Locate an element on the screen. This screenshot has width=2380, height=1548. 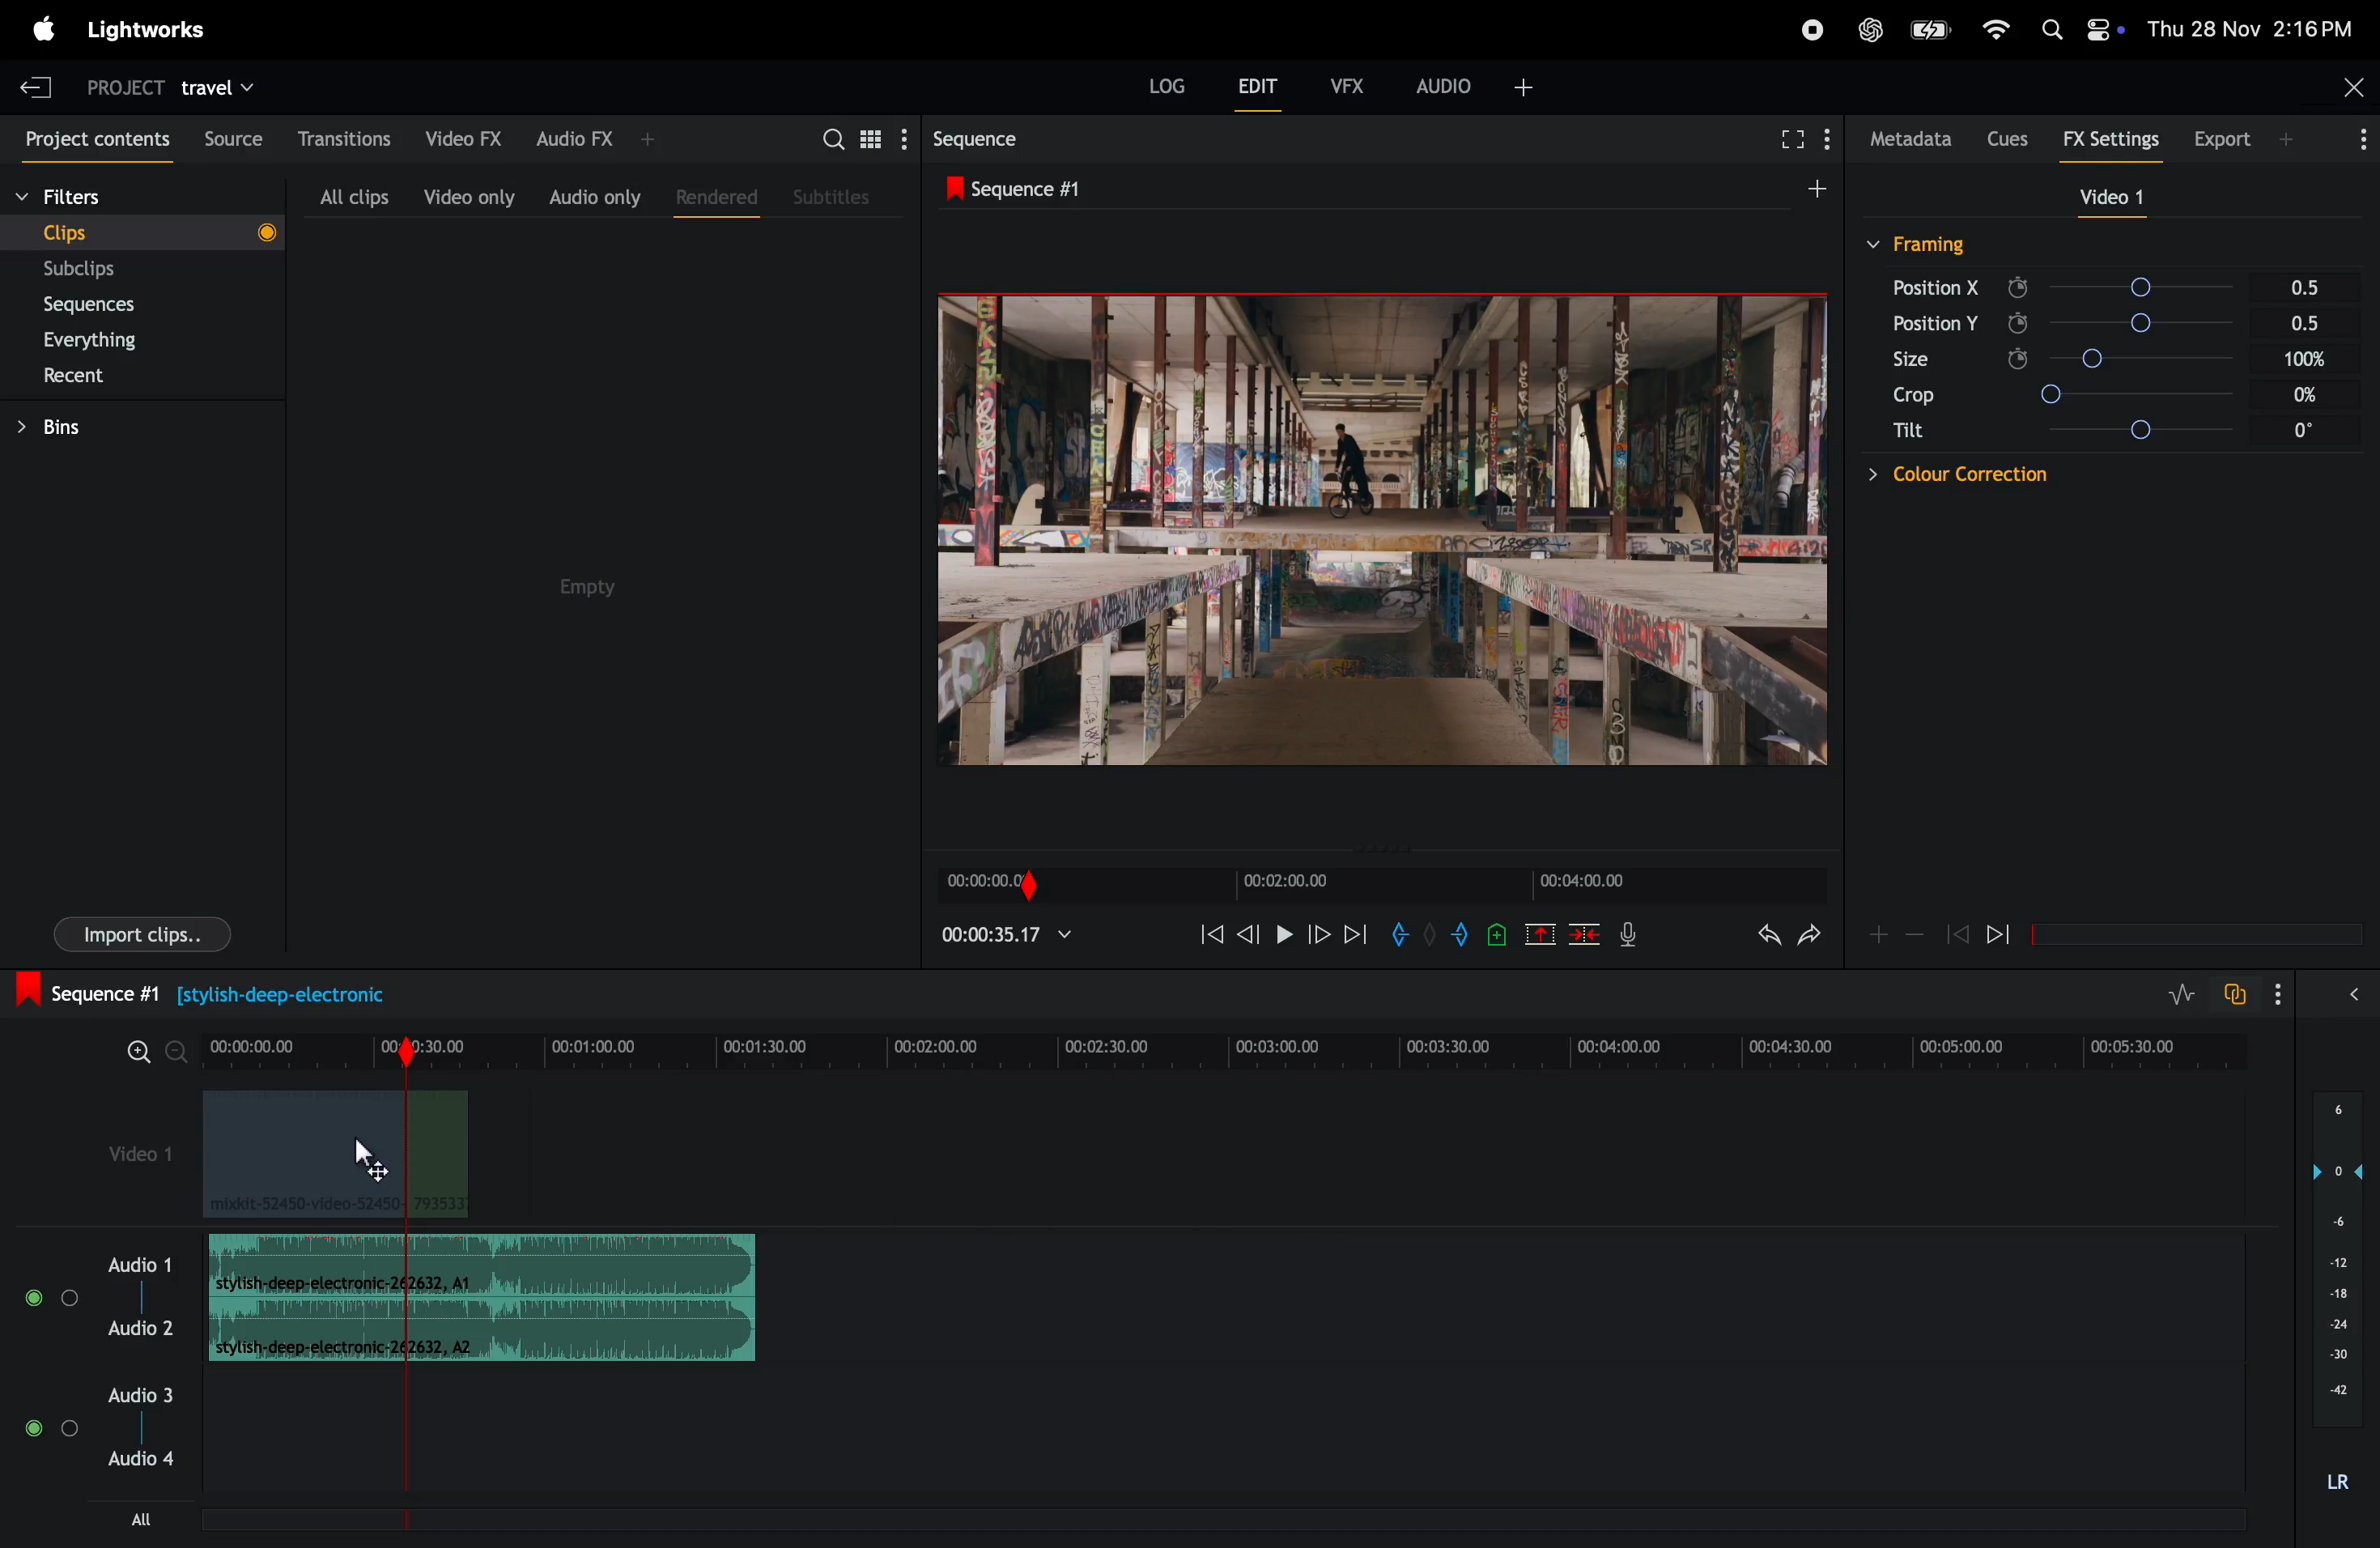
color correction is located at coordinates (1927, 475).